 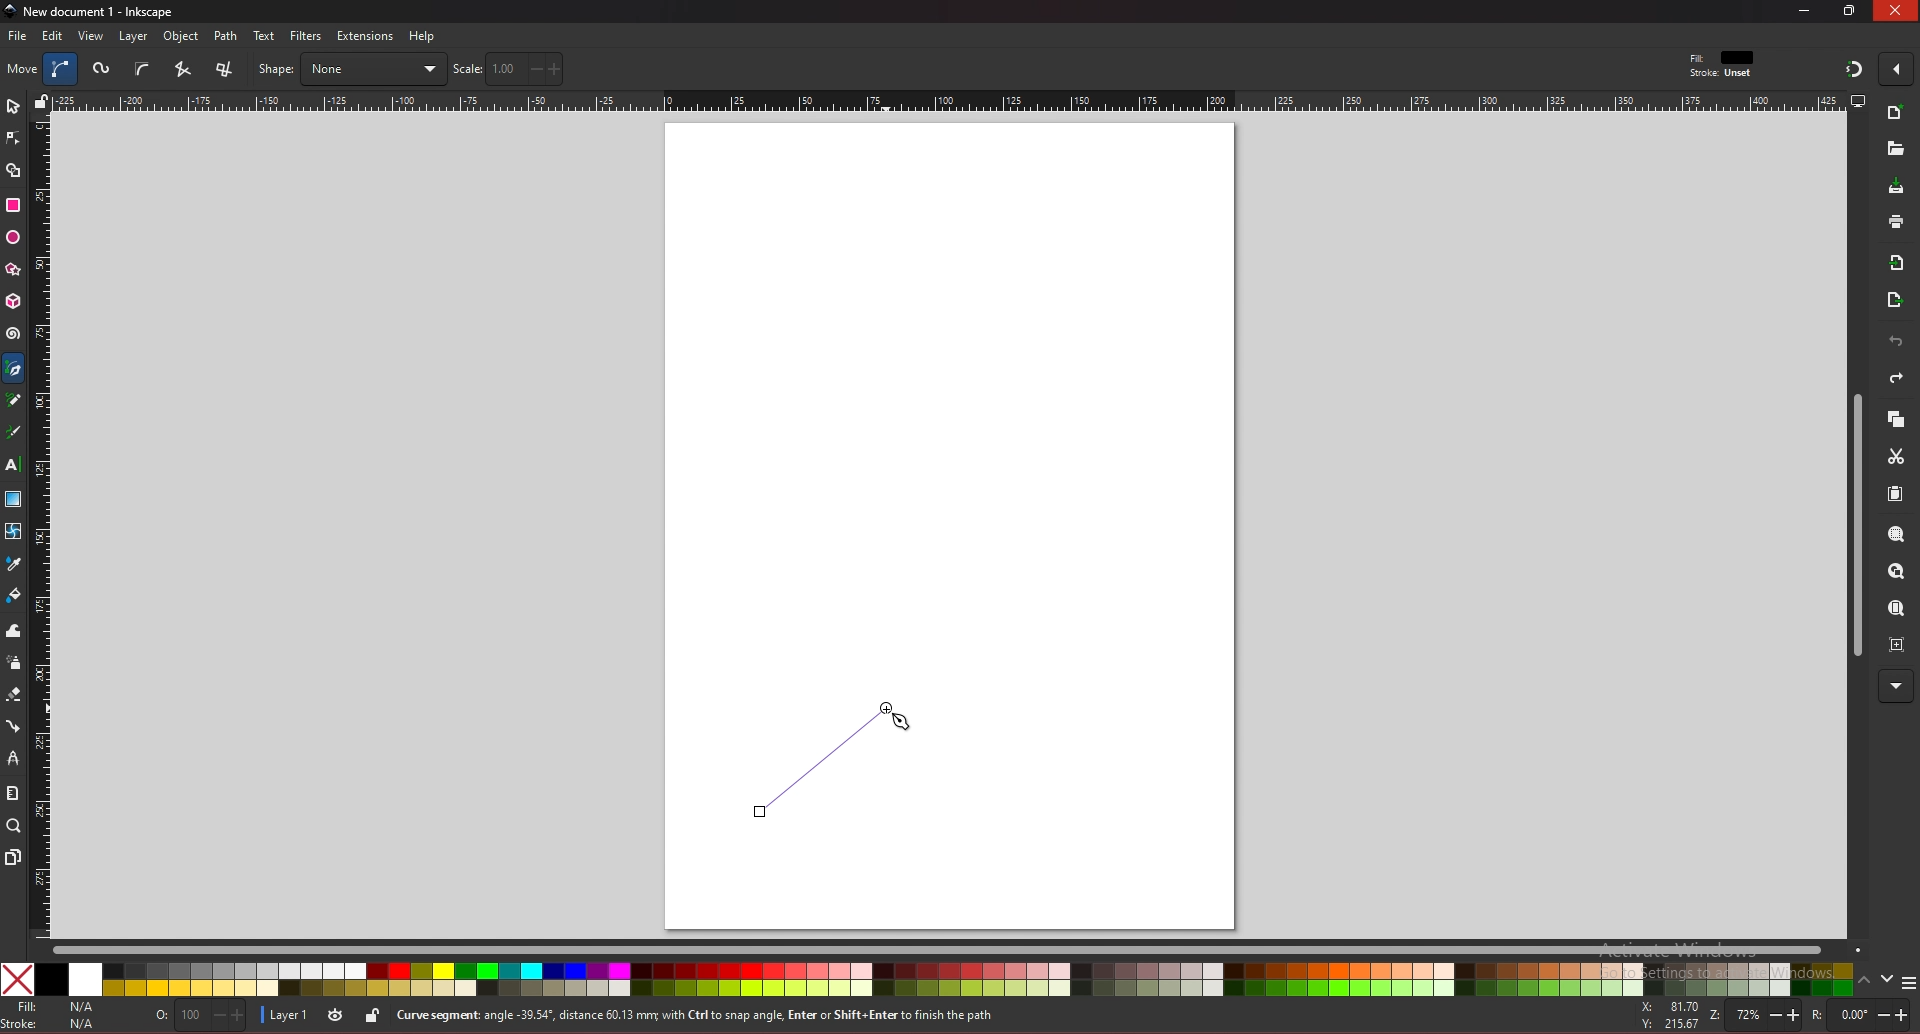 What do you see at coordinates (14, 825) in the screenshot?
I see `zoom` at bounding box center [14, 825].